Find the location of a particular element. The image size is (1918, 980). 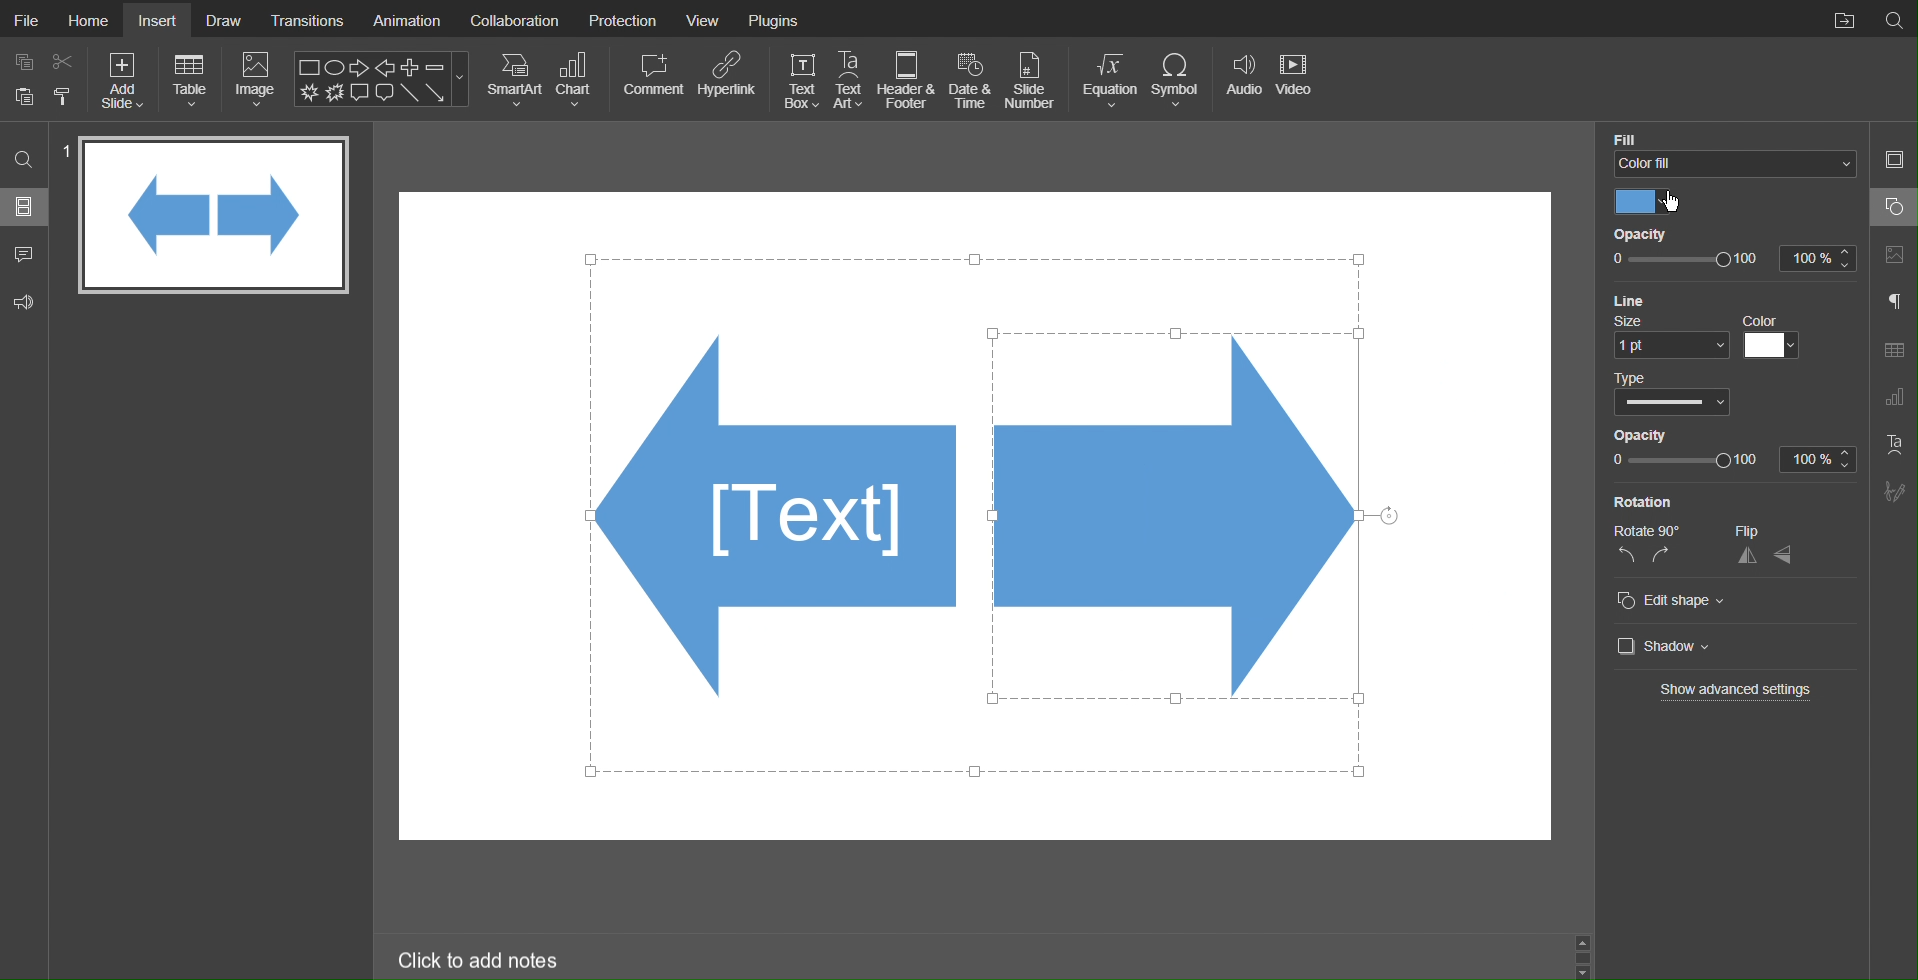

Chart Settings is located at coordinates (1895, 399).